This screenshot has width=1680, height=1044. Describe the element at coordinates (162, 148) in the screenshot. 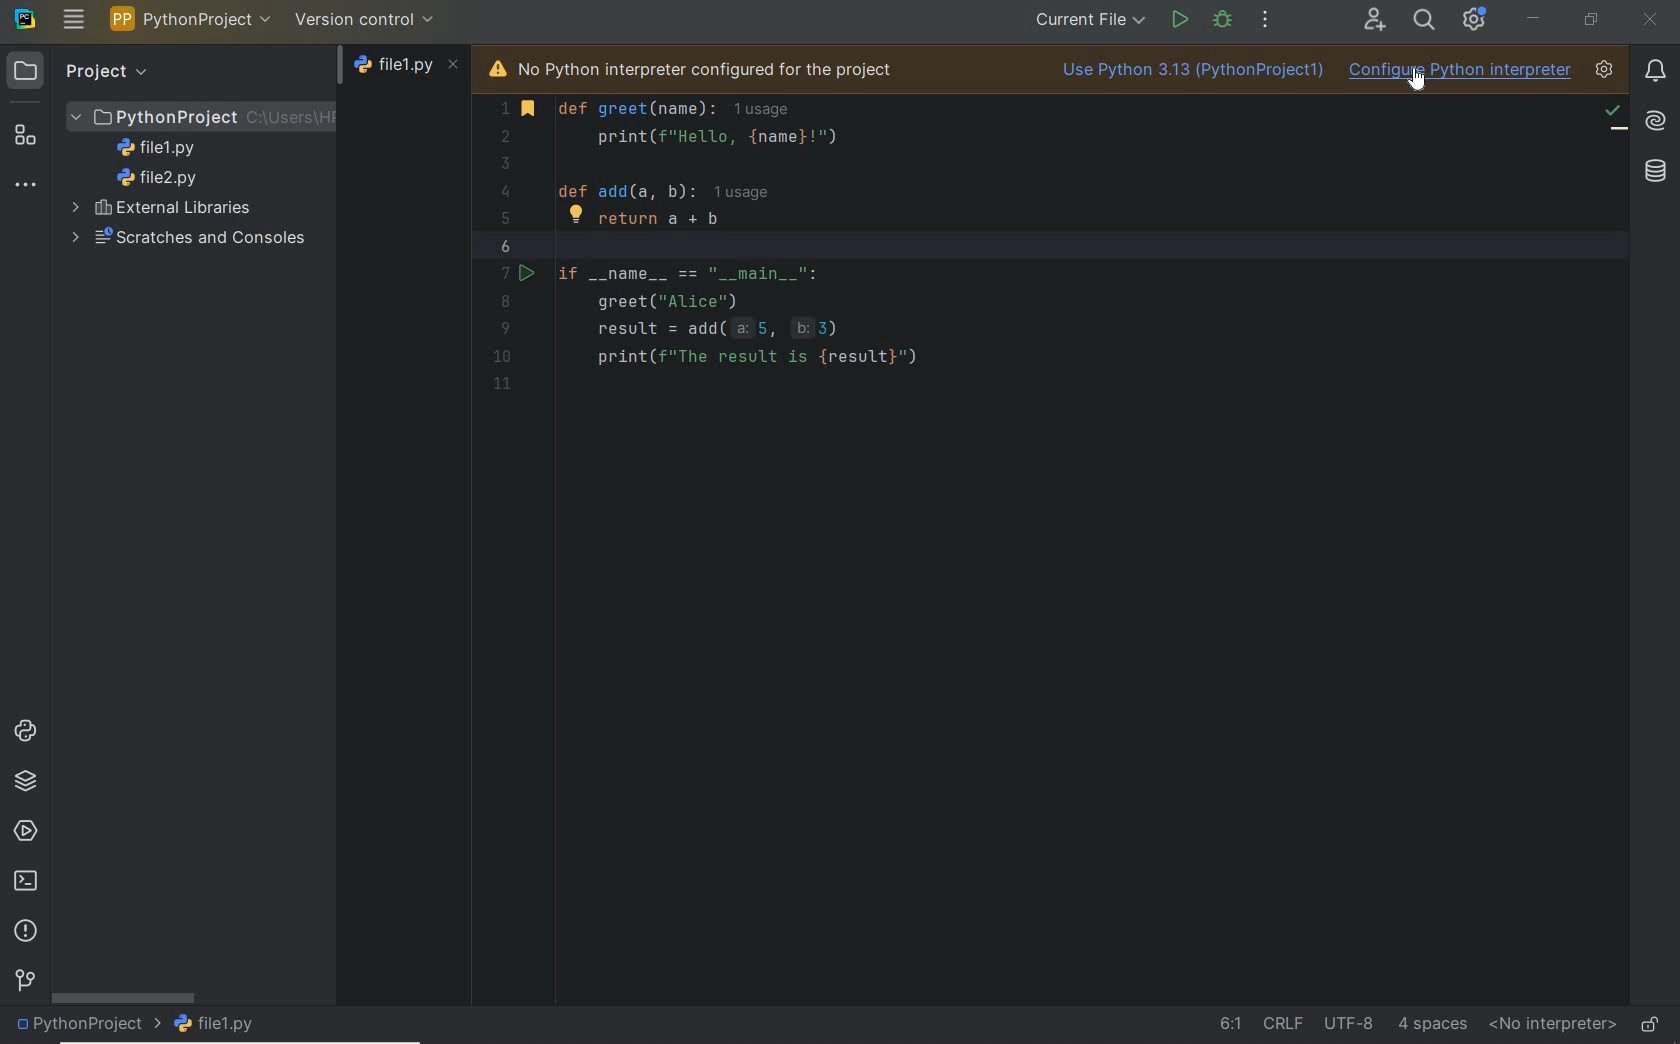

I see `file name 1` at that location.